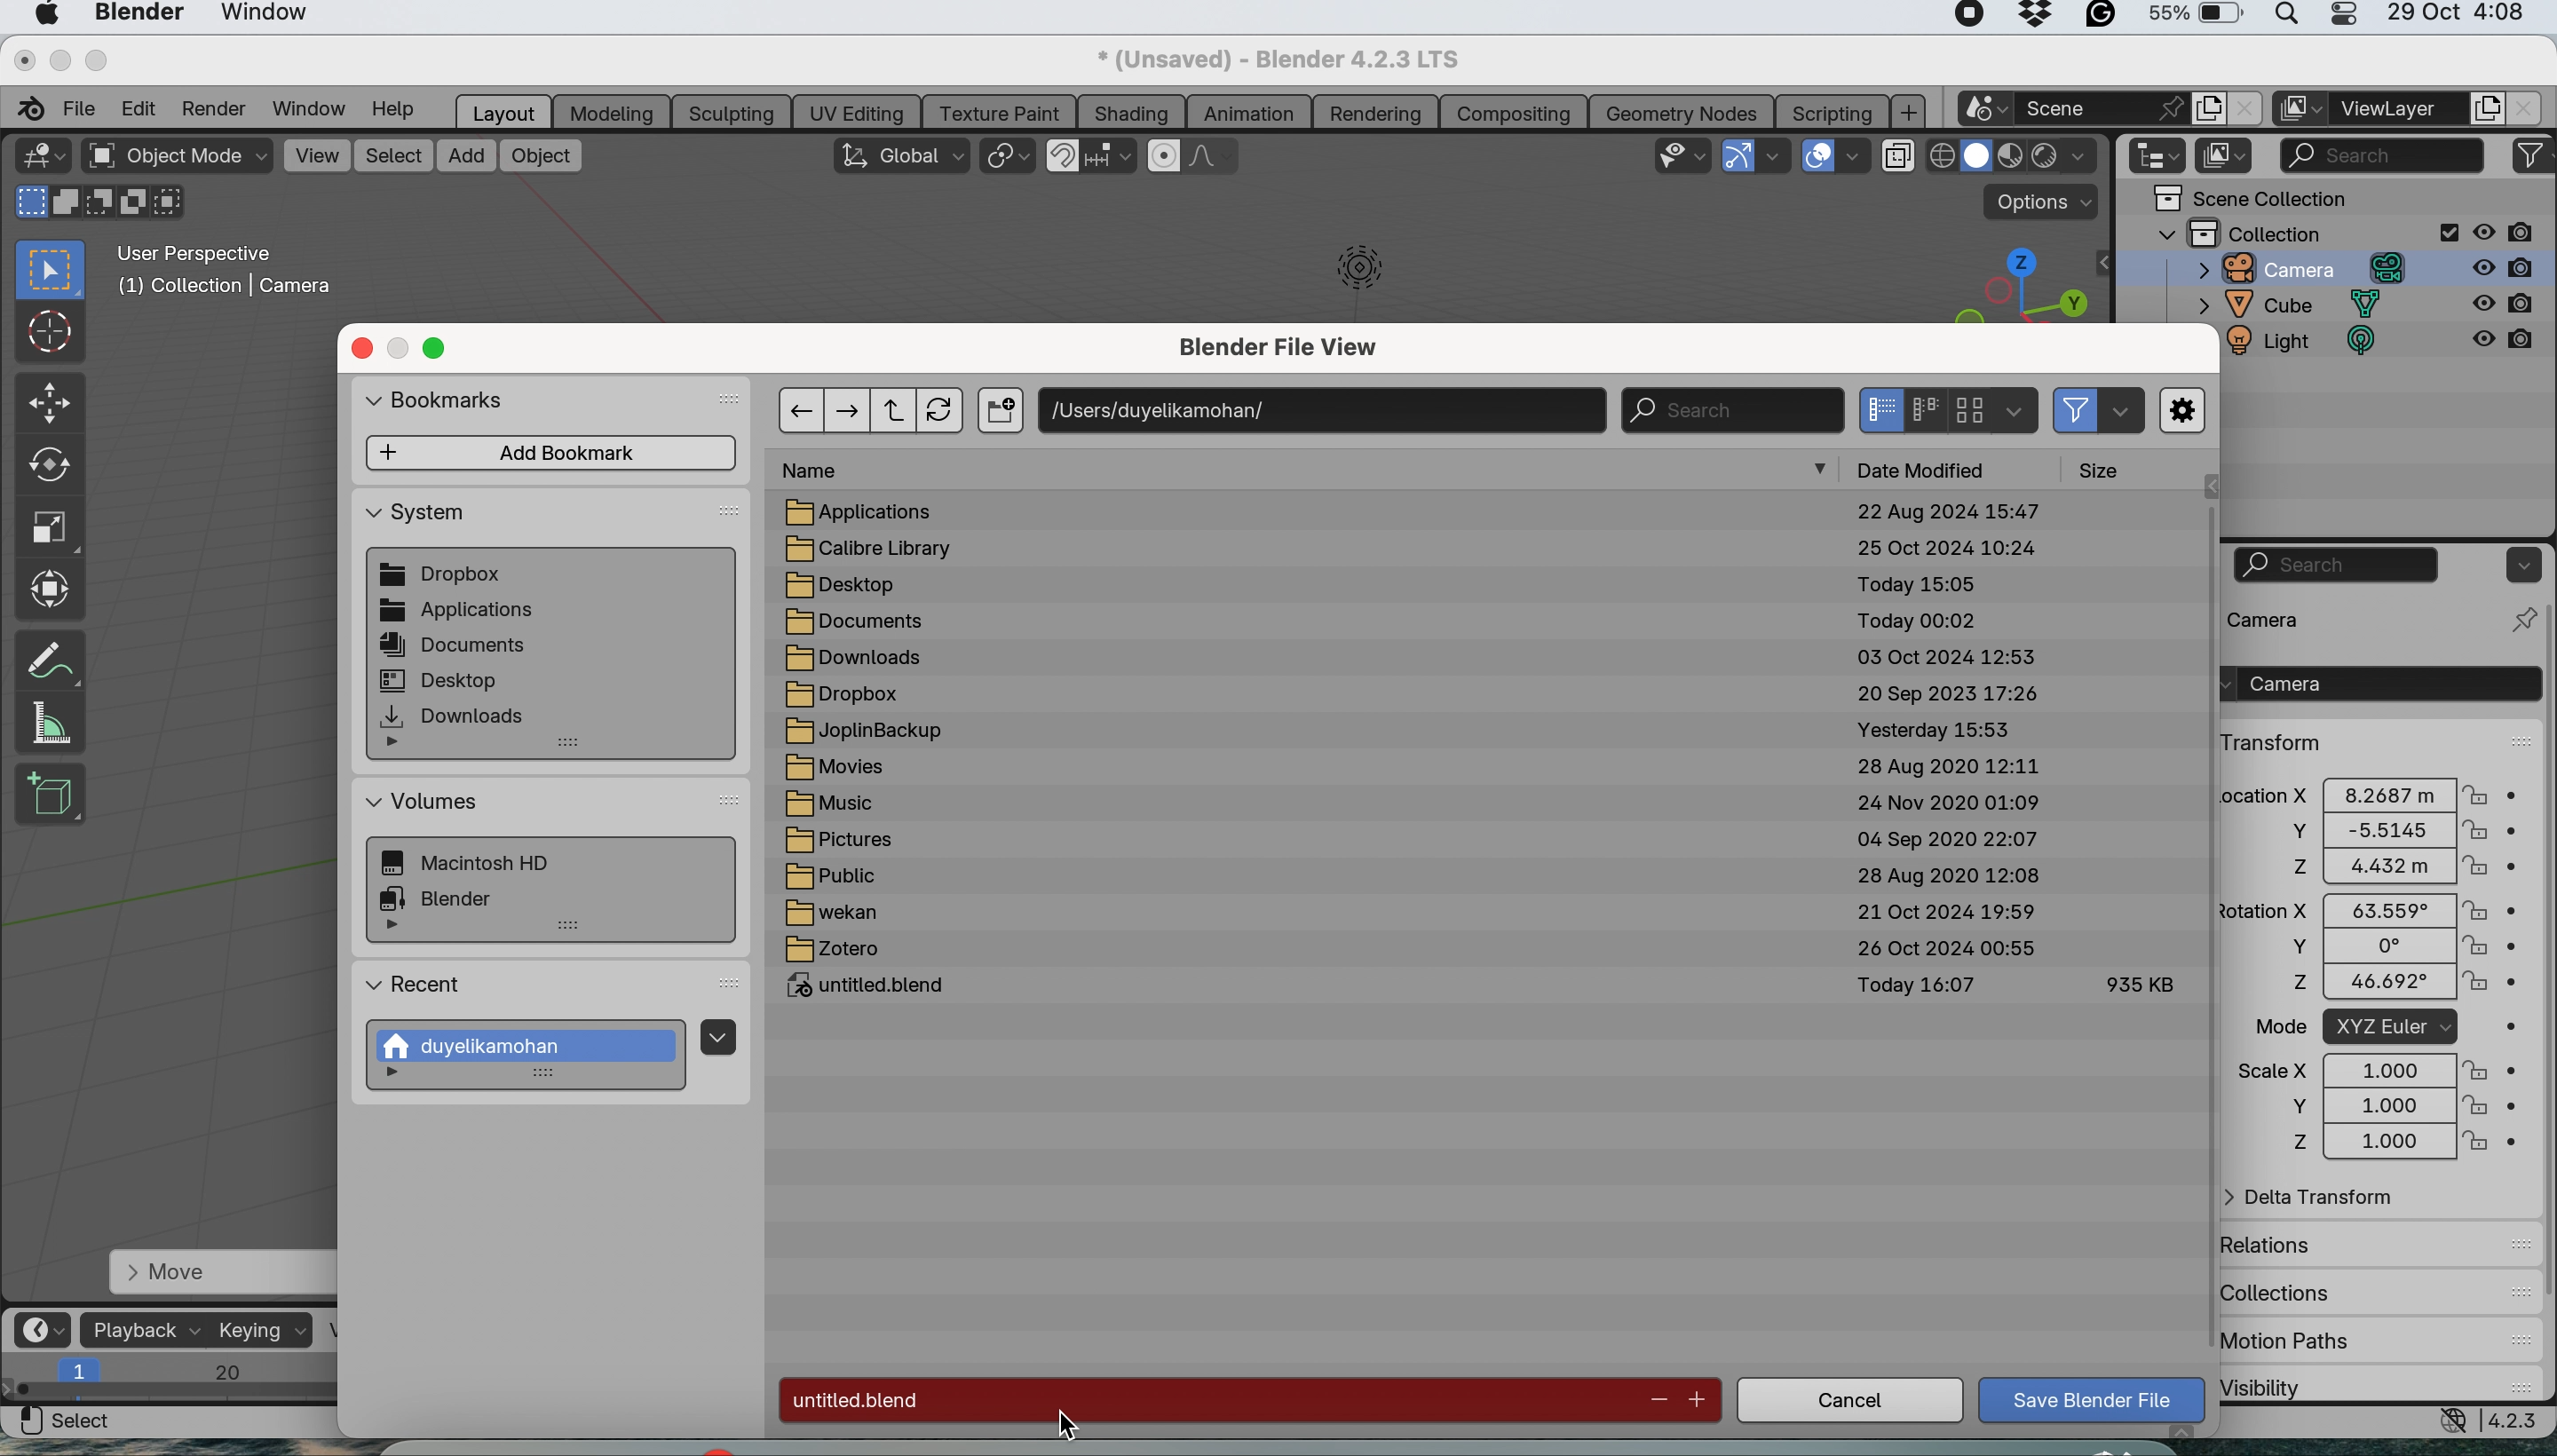 Image resolution: width=2557 pixels, height=1456 pixels. I want to click on blender logo, so click(25, 109).